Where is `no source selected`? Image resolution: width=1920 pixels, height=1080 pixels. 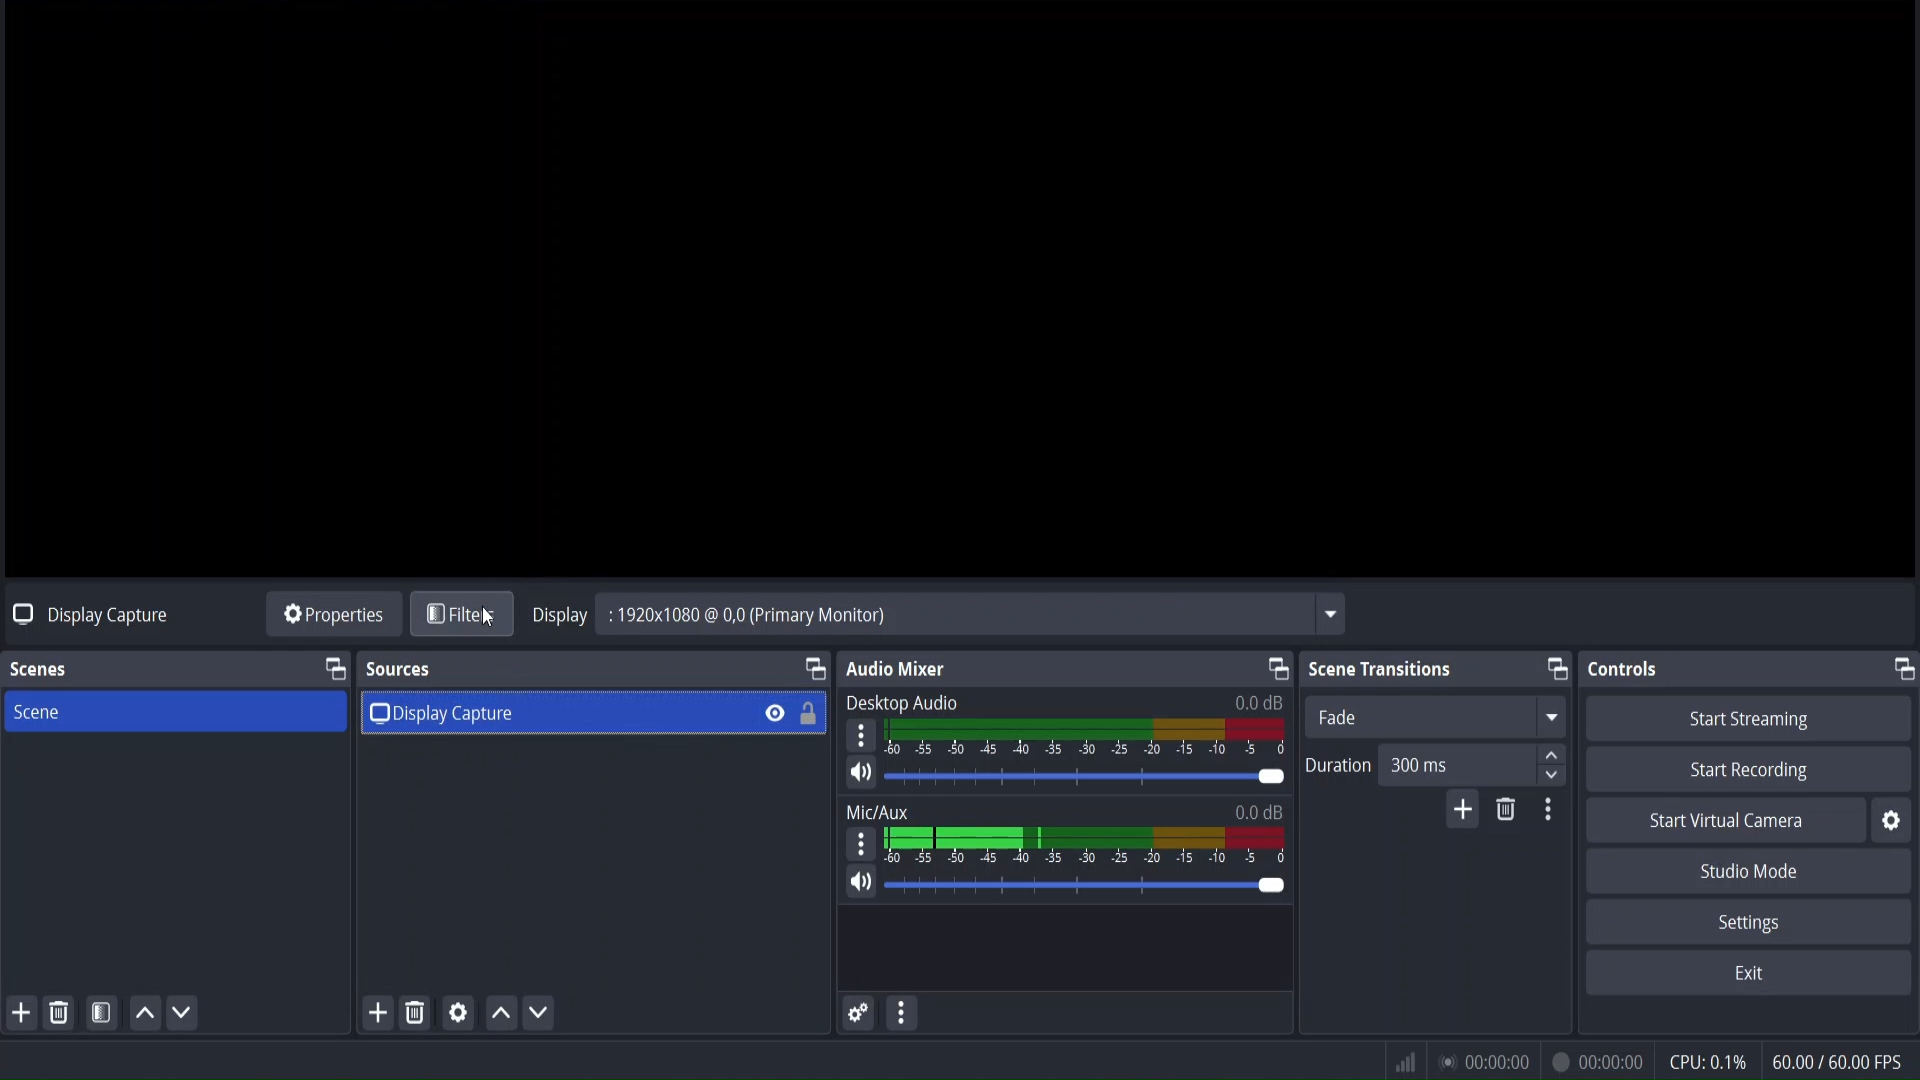
no source selected is located at coordinates (86, 613).